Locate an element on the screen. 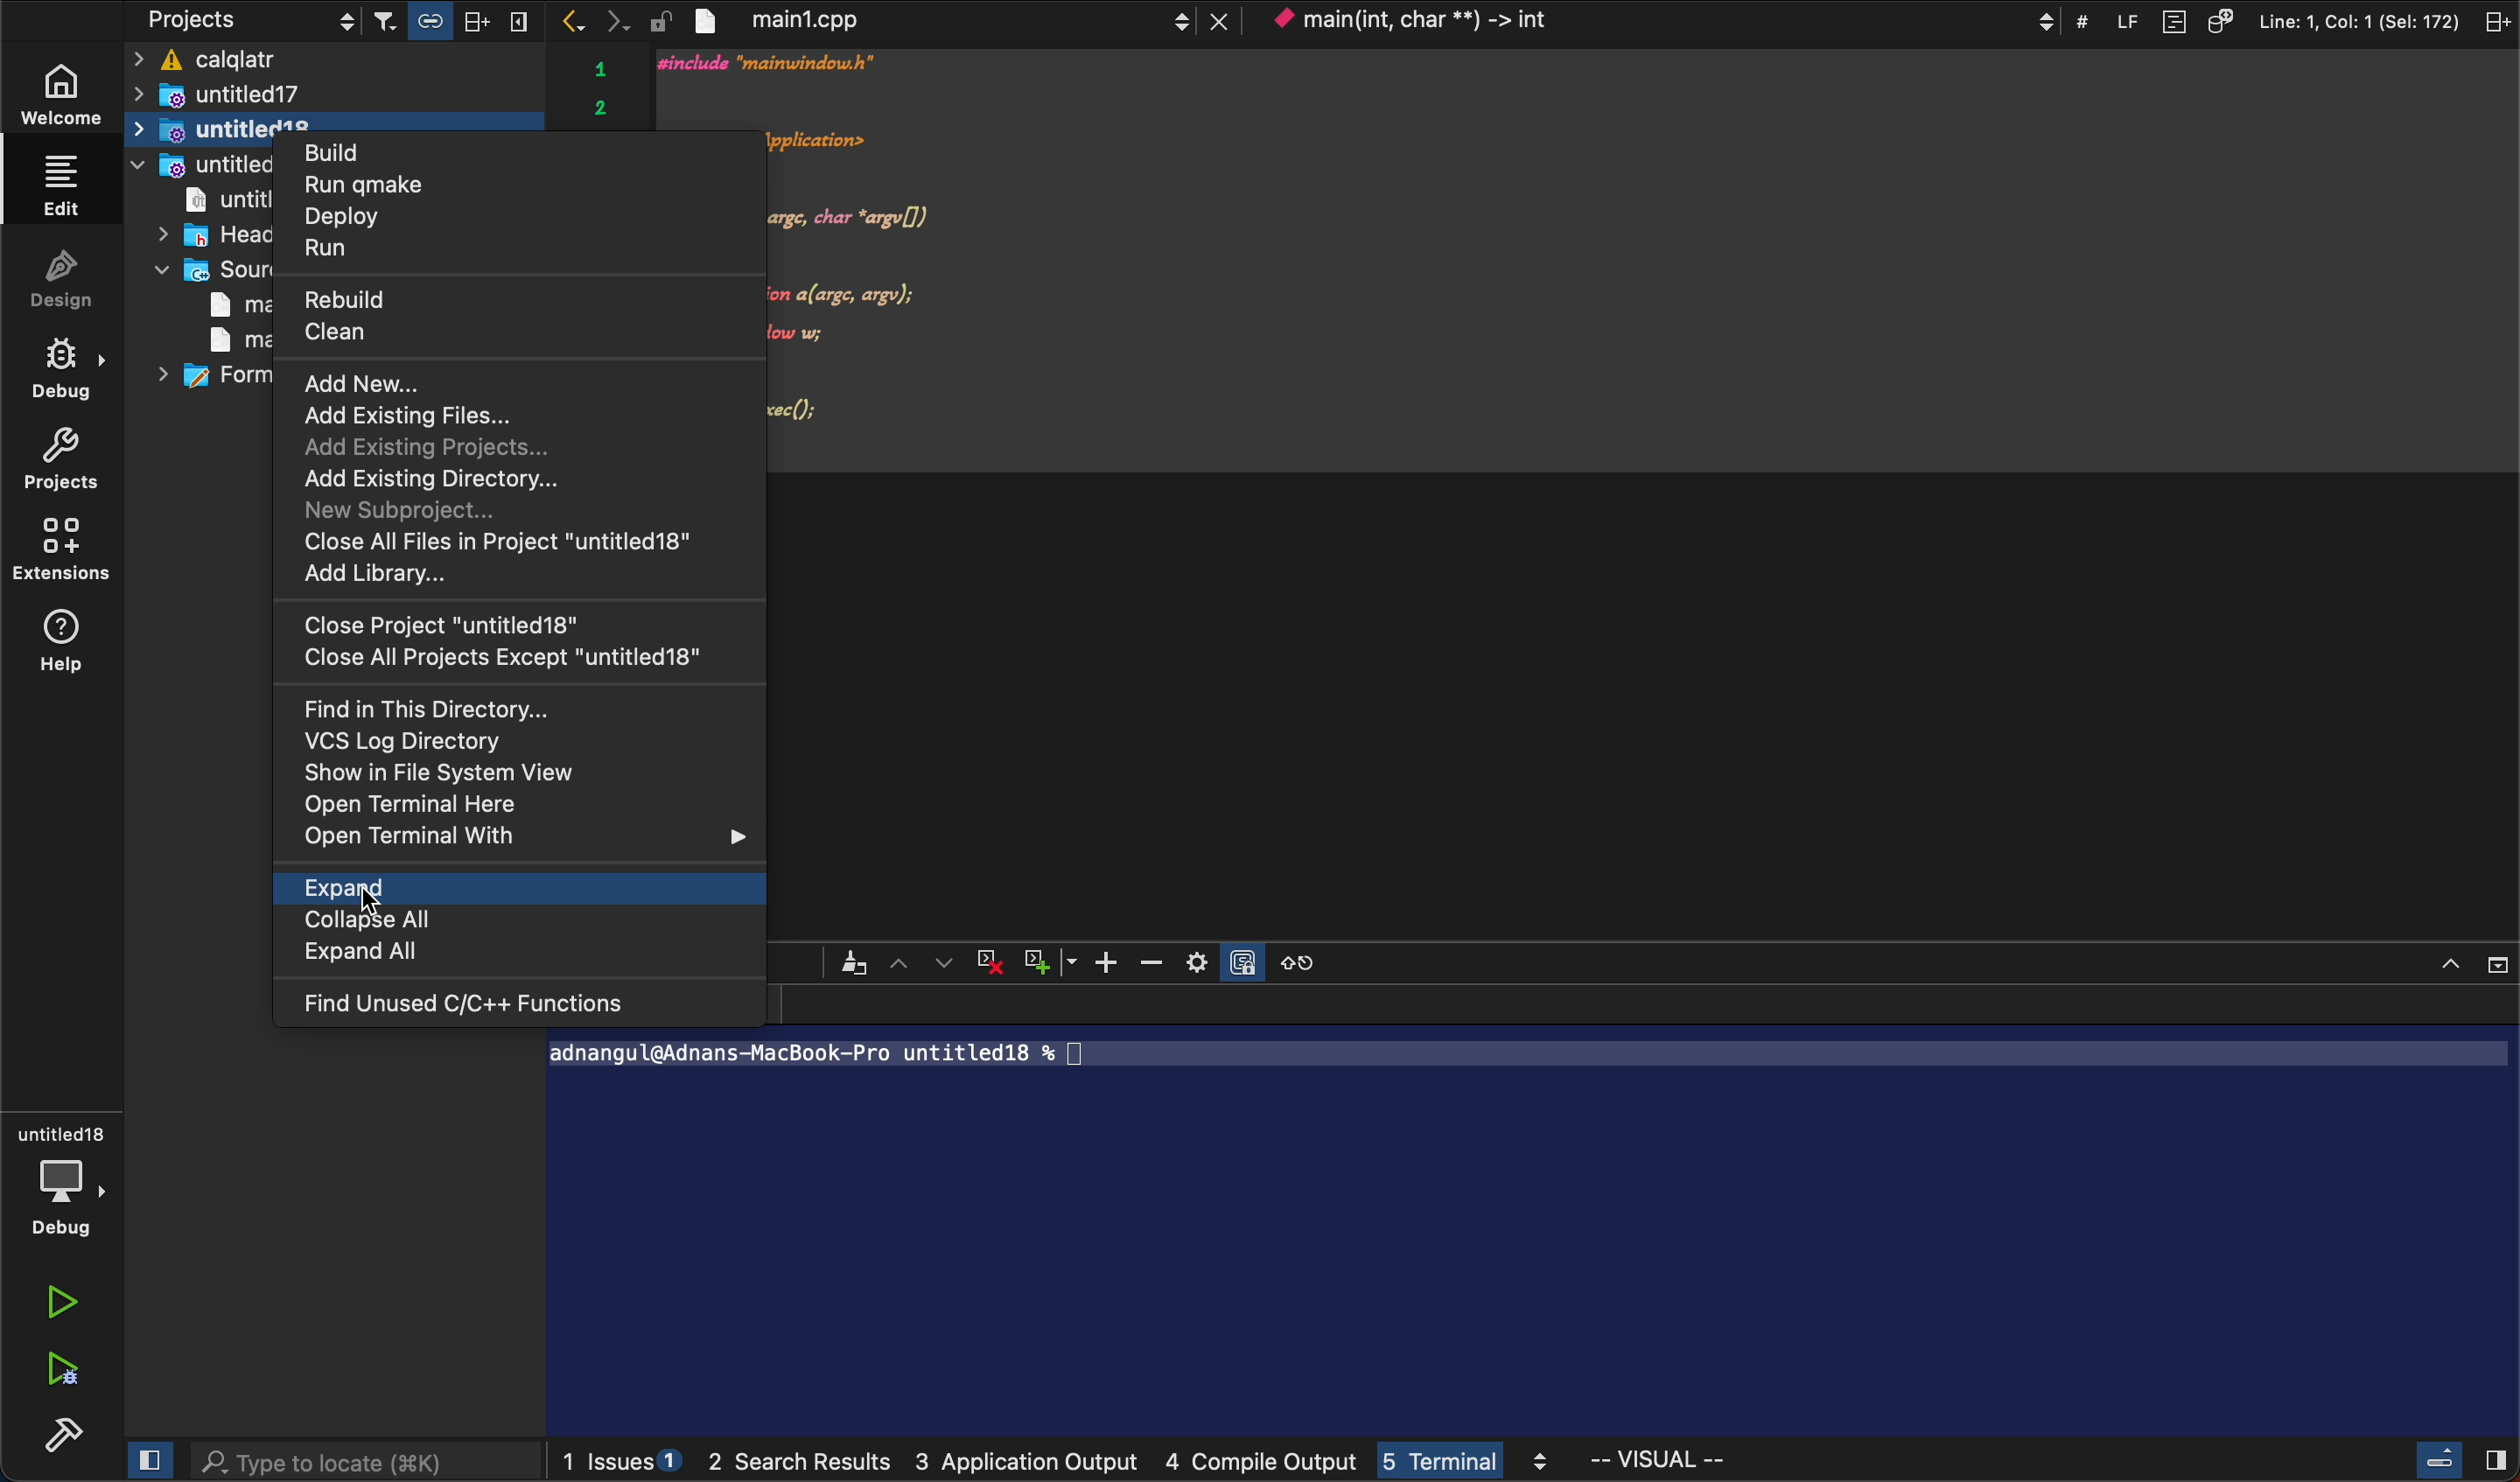 Image resolution: width=2520 pixels, height=1482 pixels. link is located at coordinates (426, 19).